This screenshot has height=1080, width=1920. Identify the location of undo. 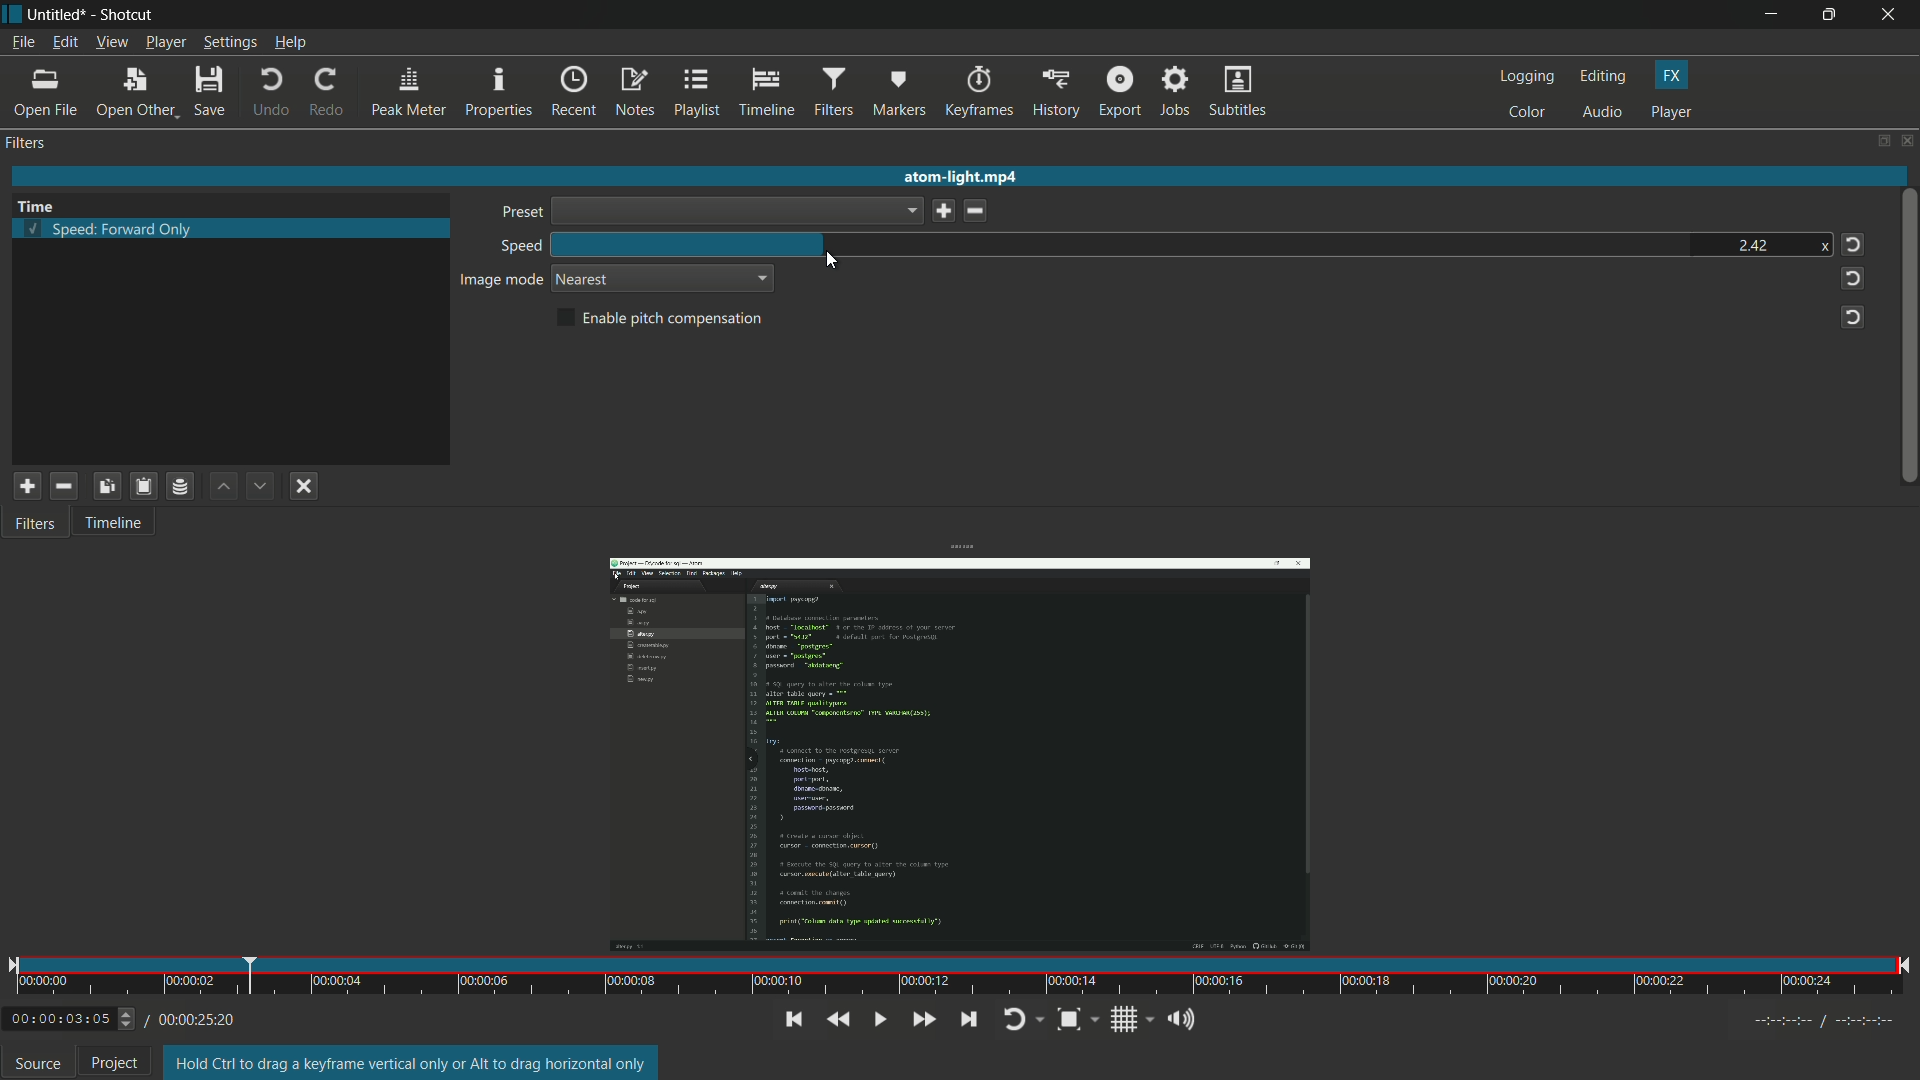
(271, 93).